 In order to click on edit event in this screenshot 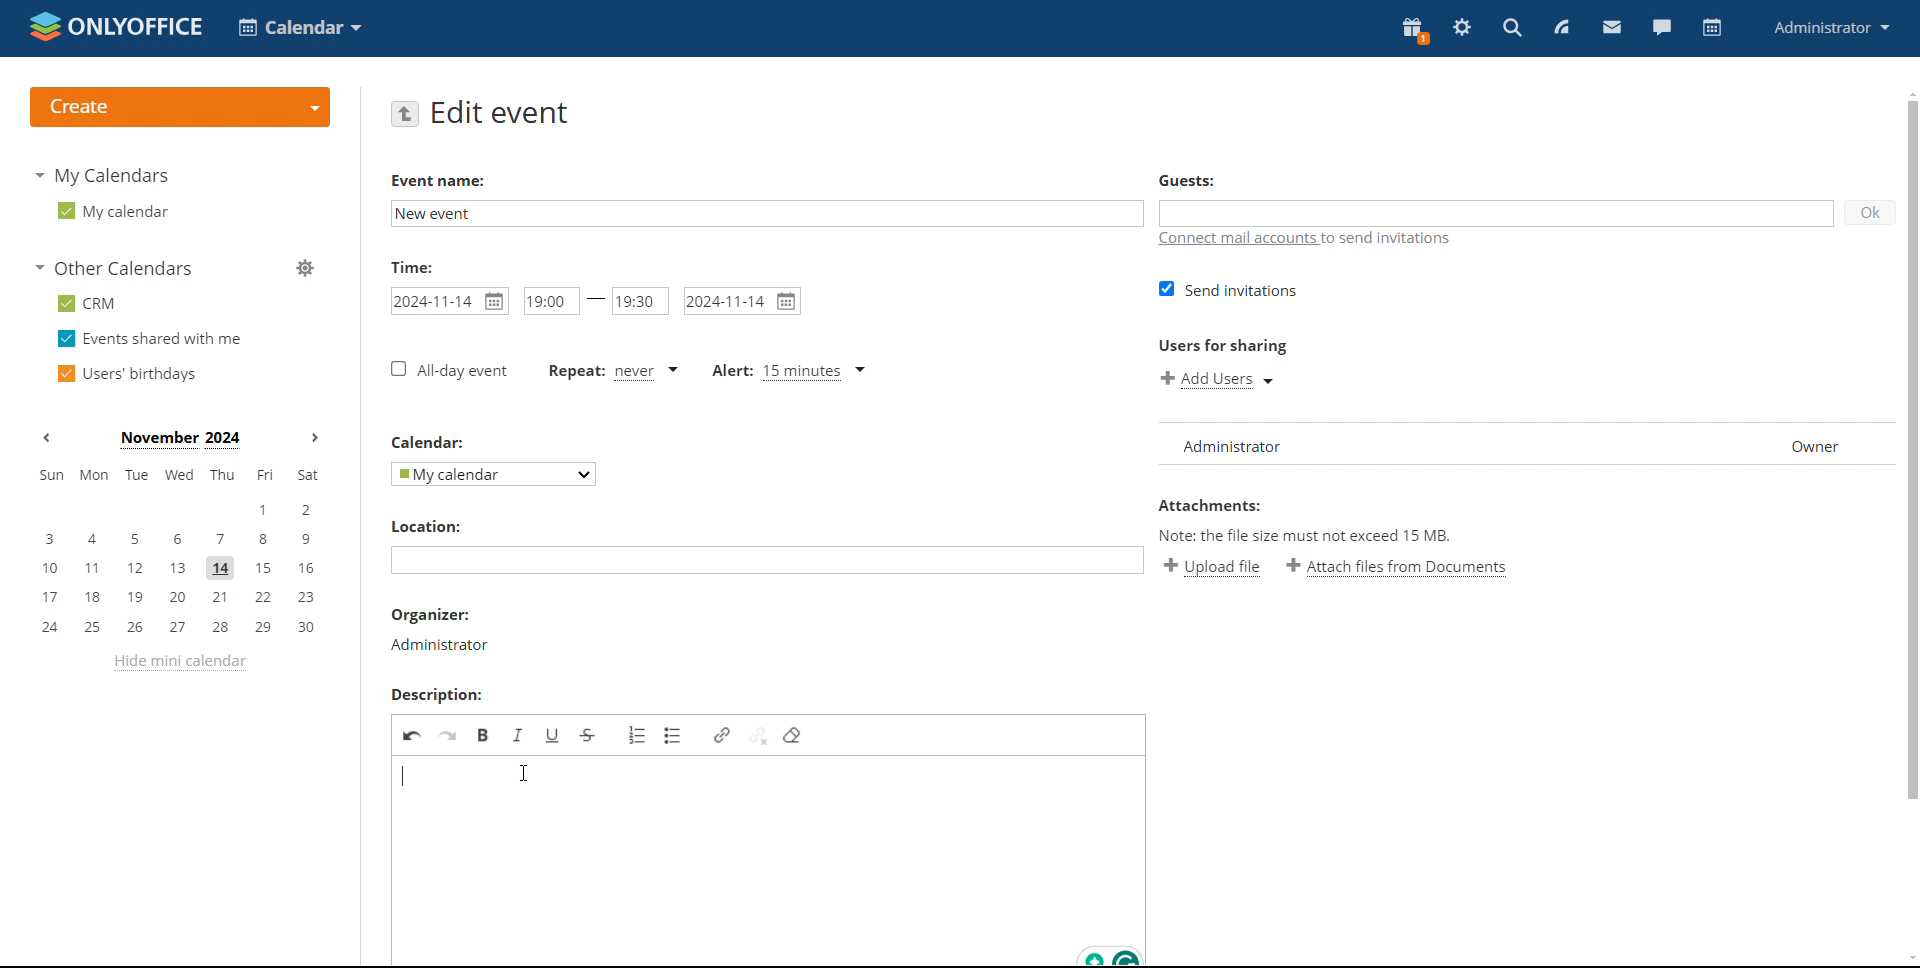, I will do `click(502, 114)`.